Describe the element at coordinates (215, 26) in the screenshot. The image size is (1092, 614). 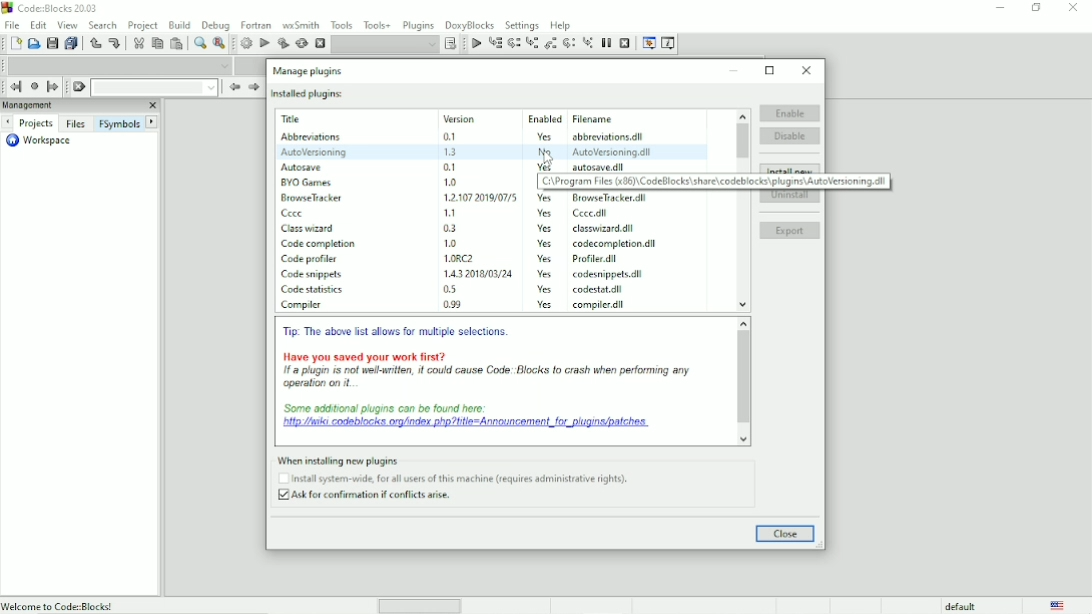
I see `Debug` at that location.